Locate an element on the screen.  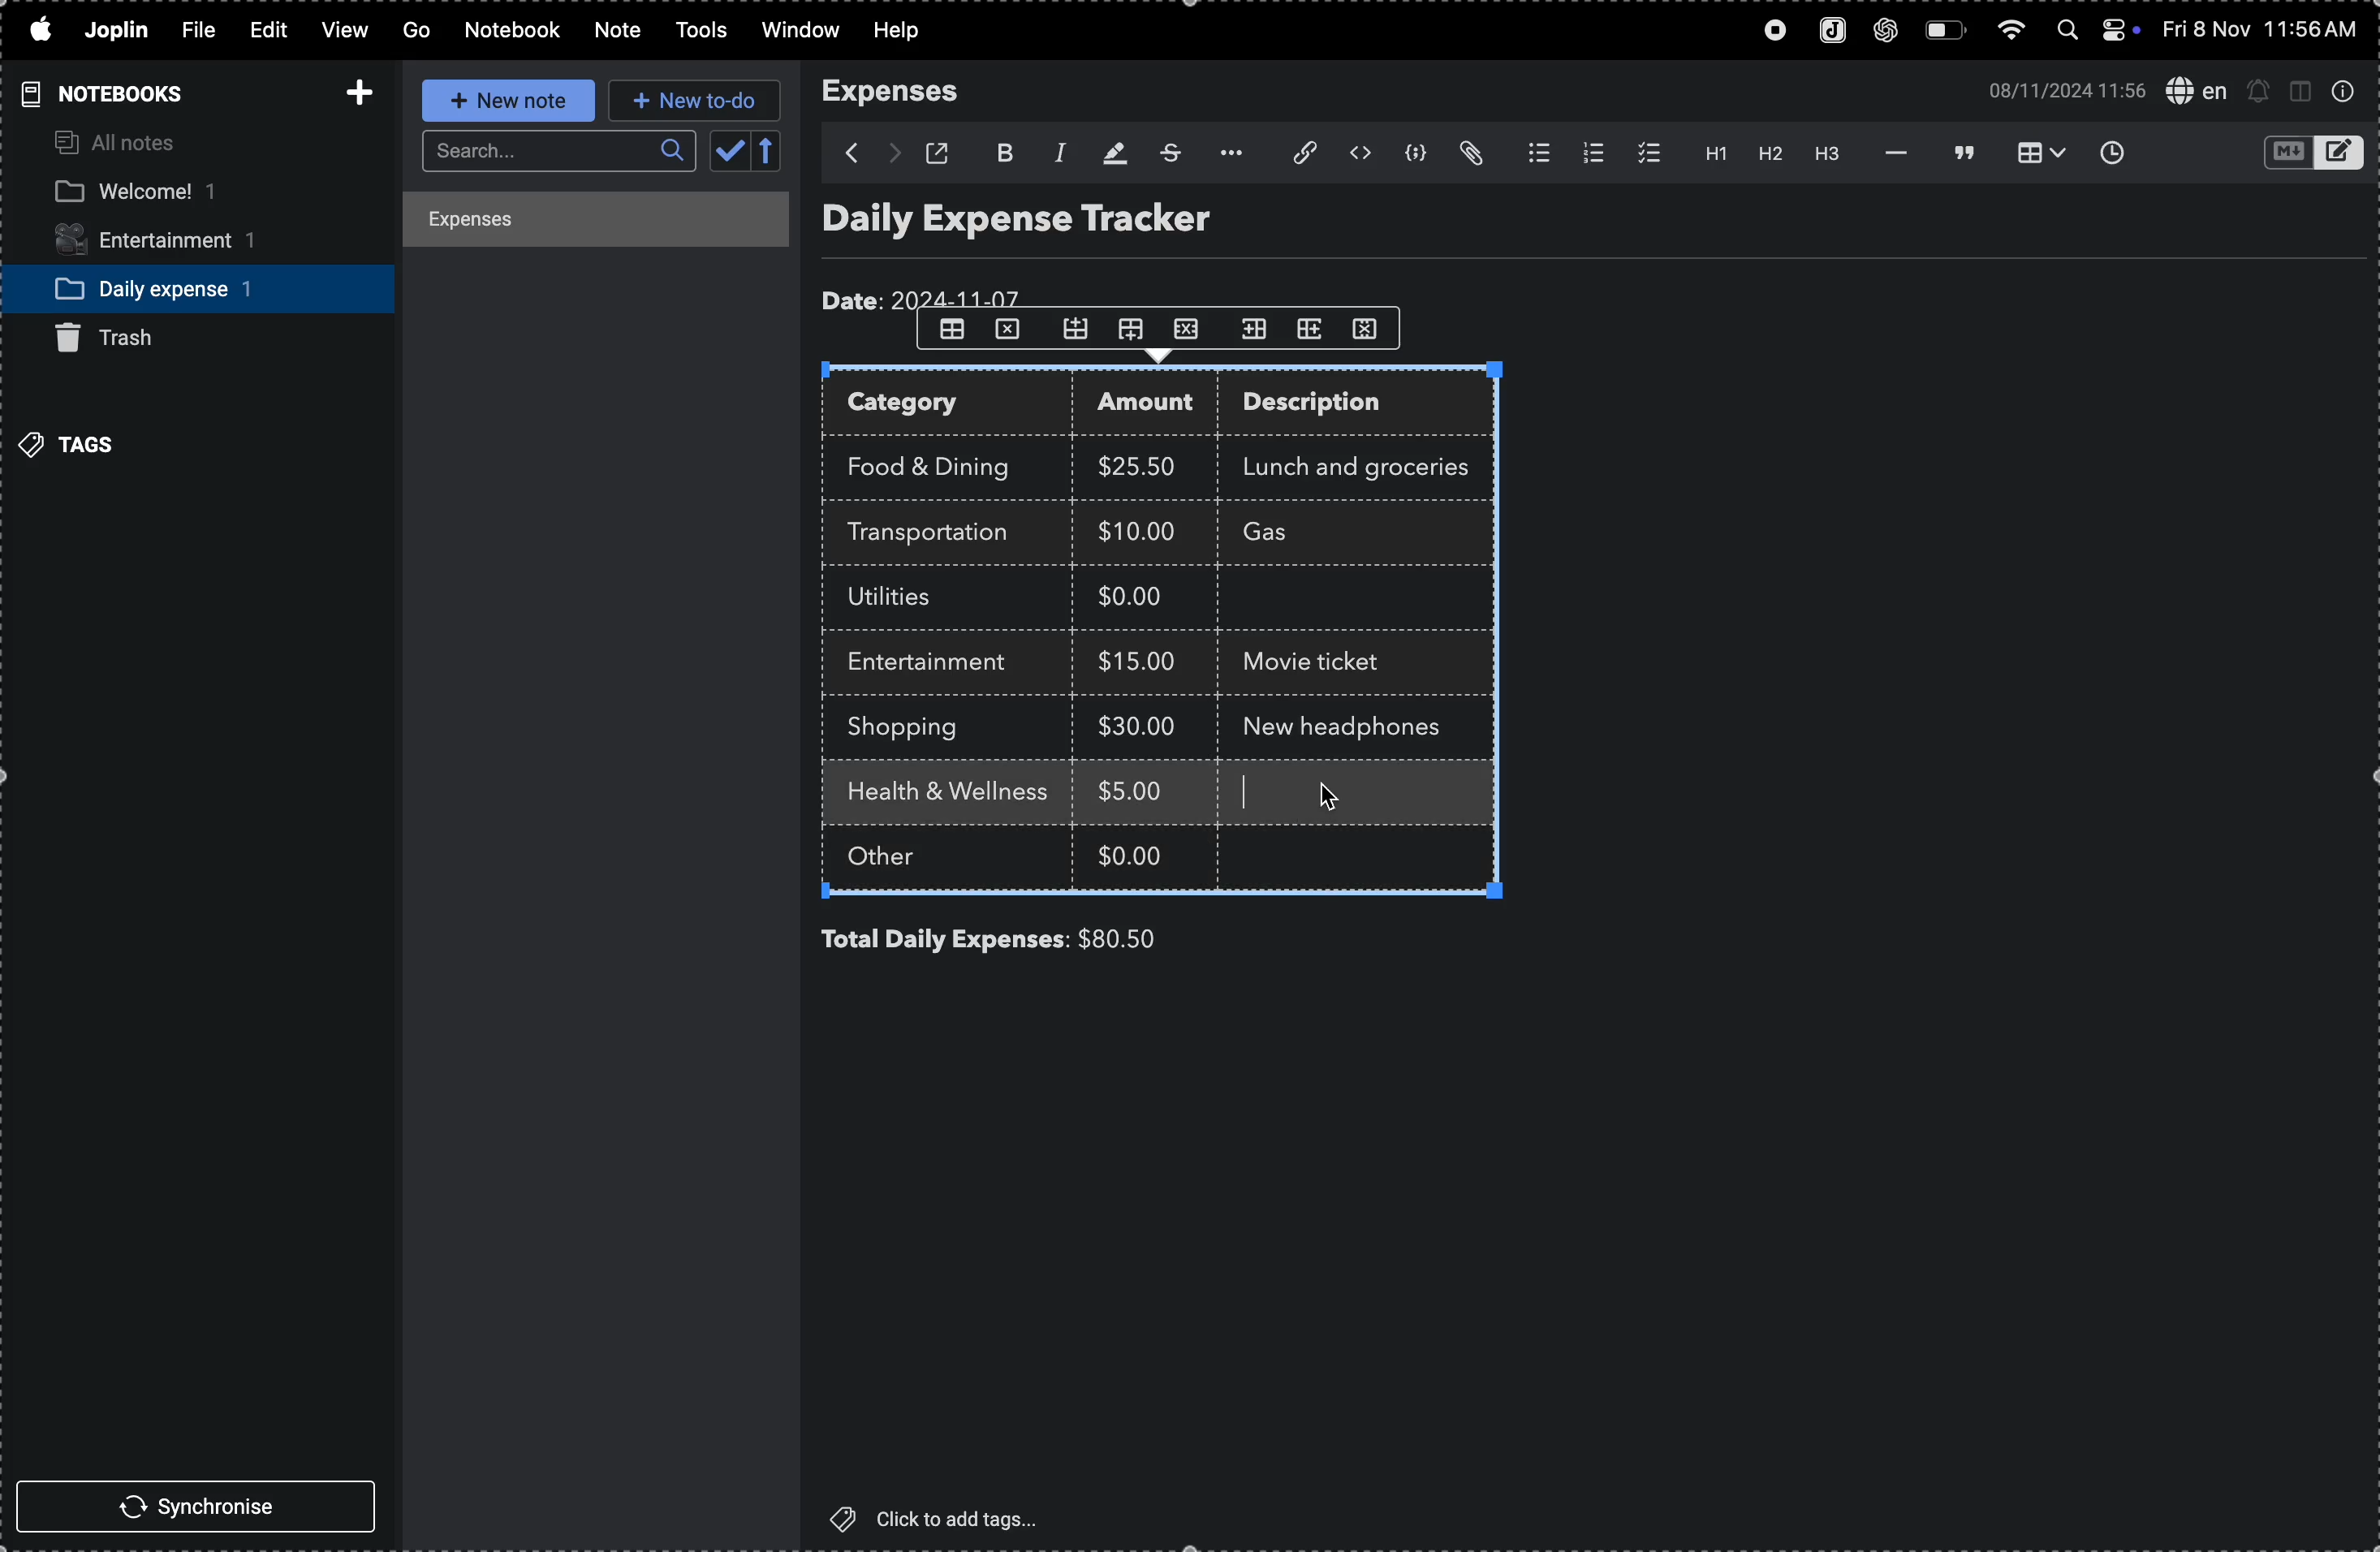
note is located at coordinates (613, 31).